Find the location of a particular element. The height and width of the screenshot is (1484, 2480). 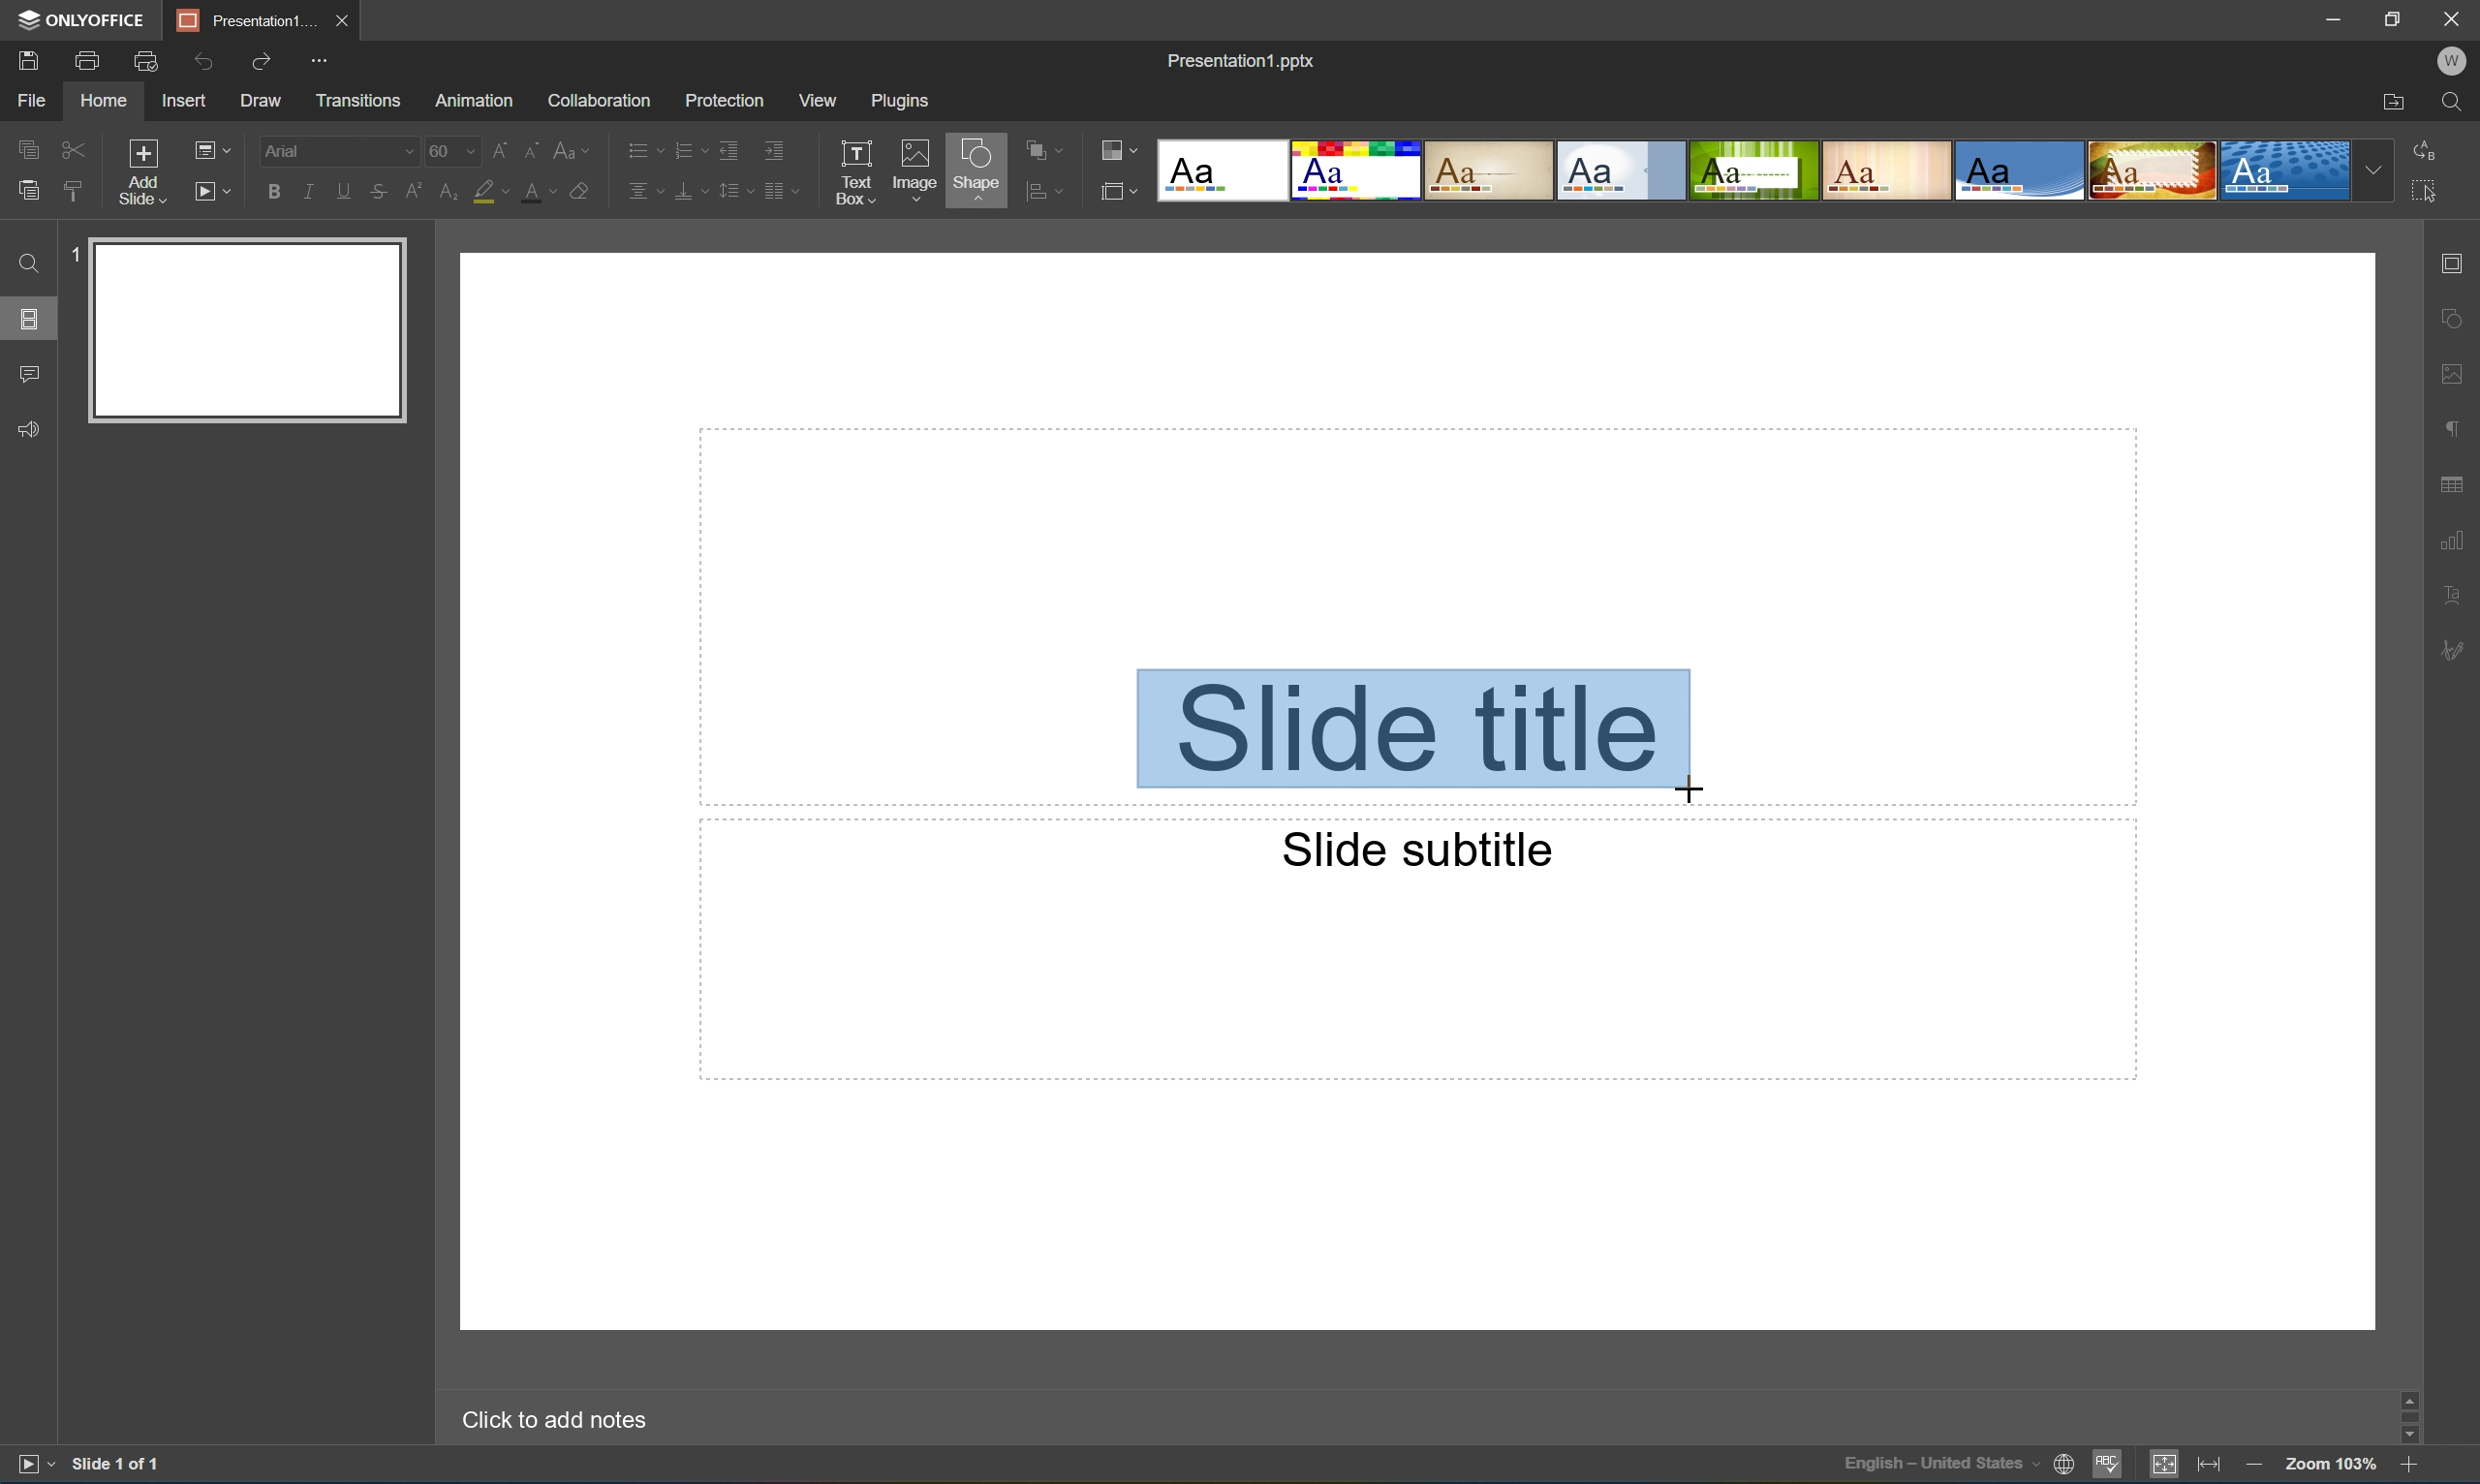

icon is located at coordinates (1115, 189).